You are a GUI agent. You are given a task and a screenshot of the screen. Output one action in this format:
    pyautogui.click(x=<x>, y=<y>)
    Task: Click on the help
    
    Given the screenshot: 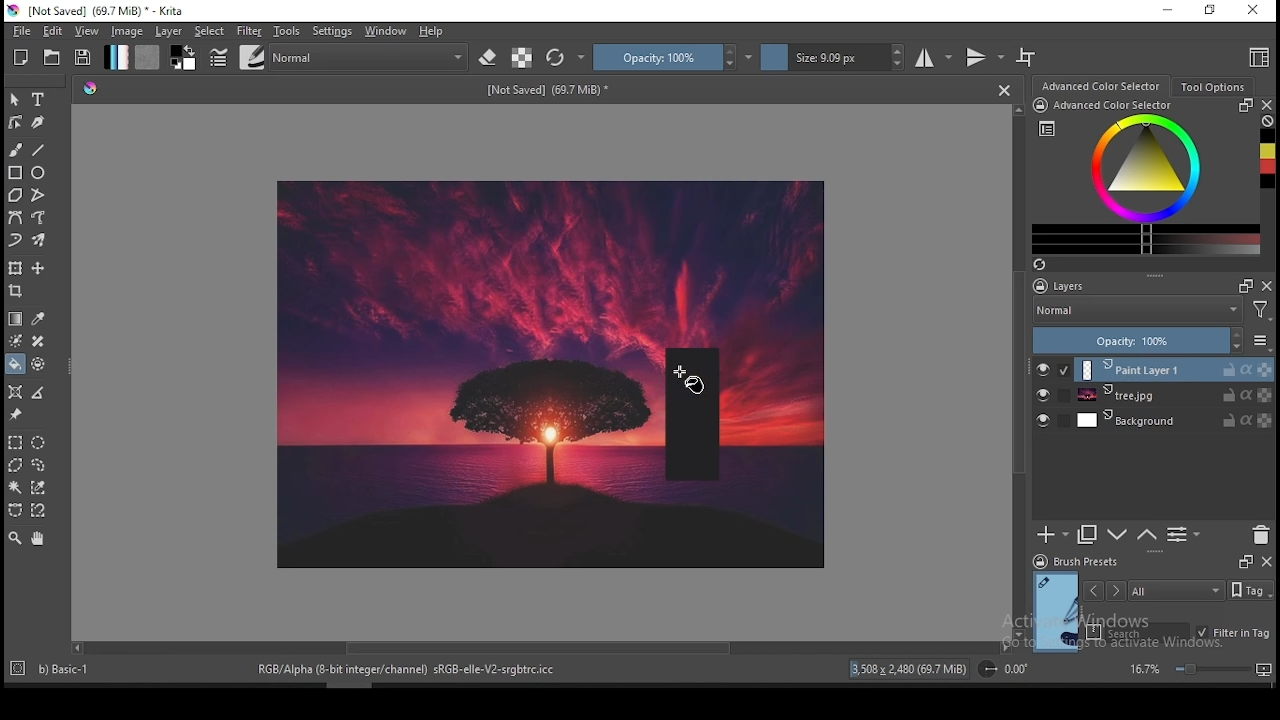 What is the action you would take?
    pyautogui.click(x=432, y=32)
    